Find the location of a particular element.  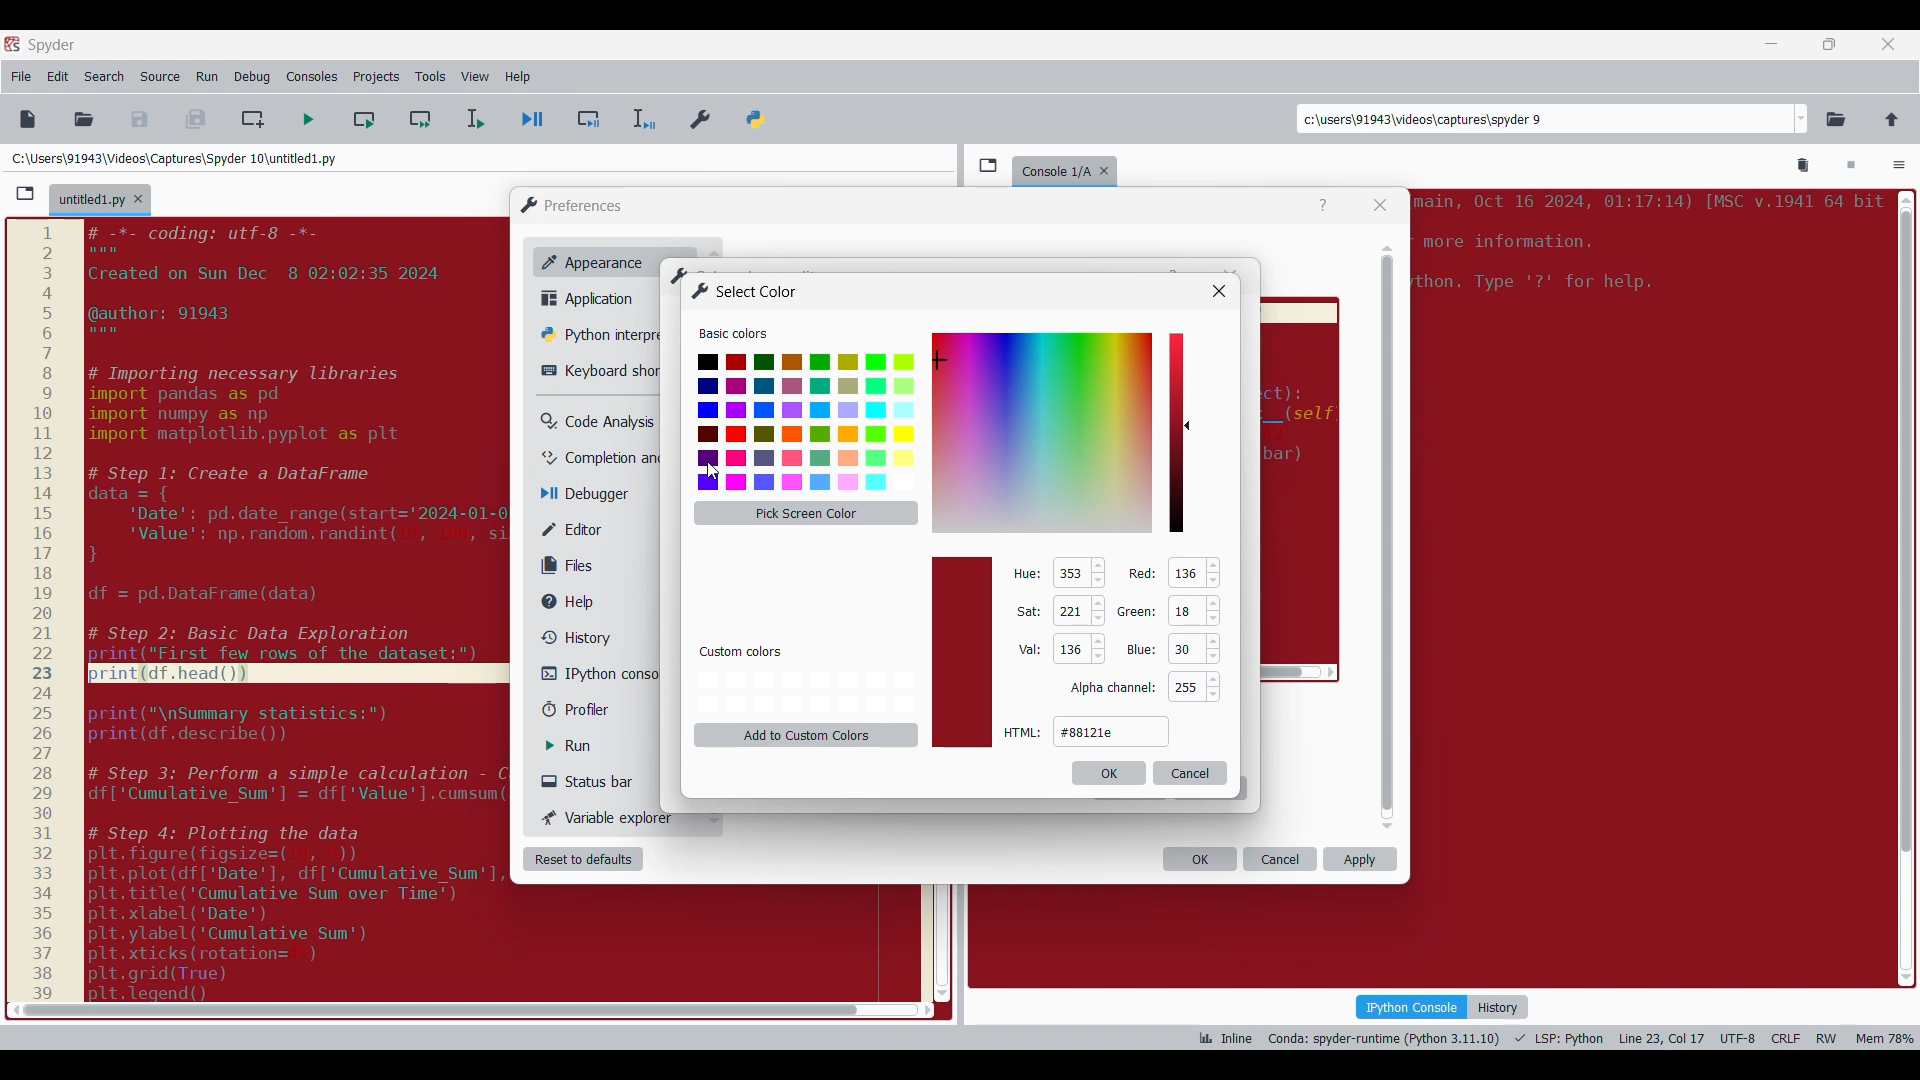

Debug menu is located at coordinates (252, 77).